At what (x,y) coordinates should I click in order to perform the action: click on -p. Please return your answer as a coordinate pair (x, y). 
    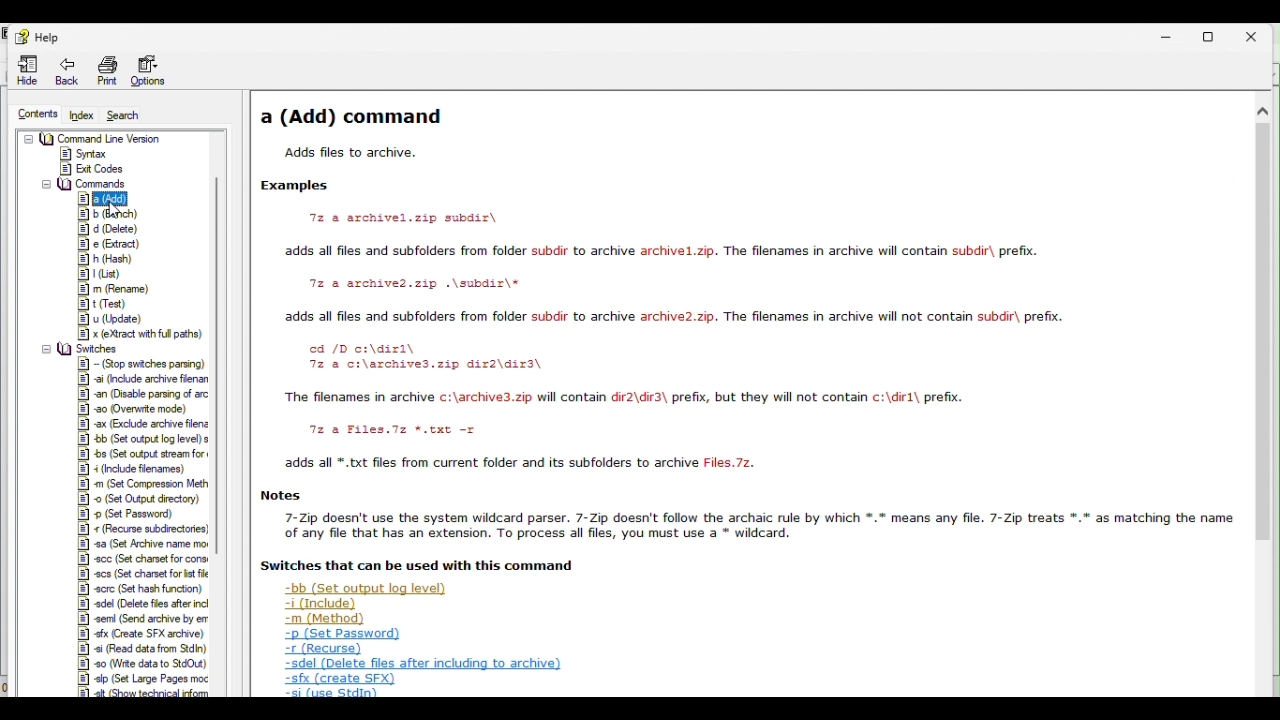
    Looking at the image, I should click on (340, 634).